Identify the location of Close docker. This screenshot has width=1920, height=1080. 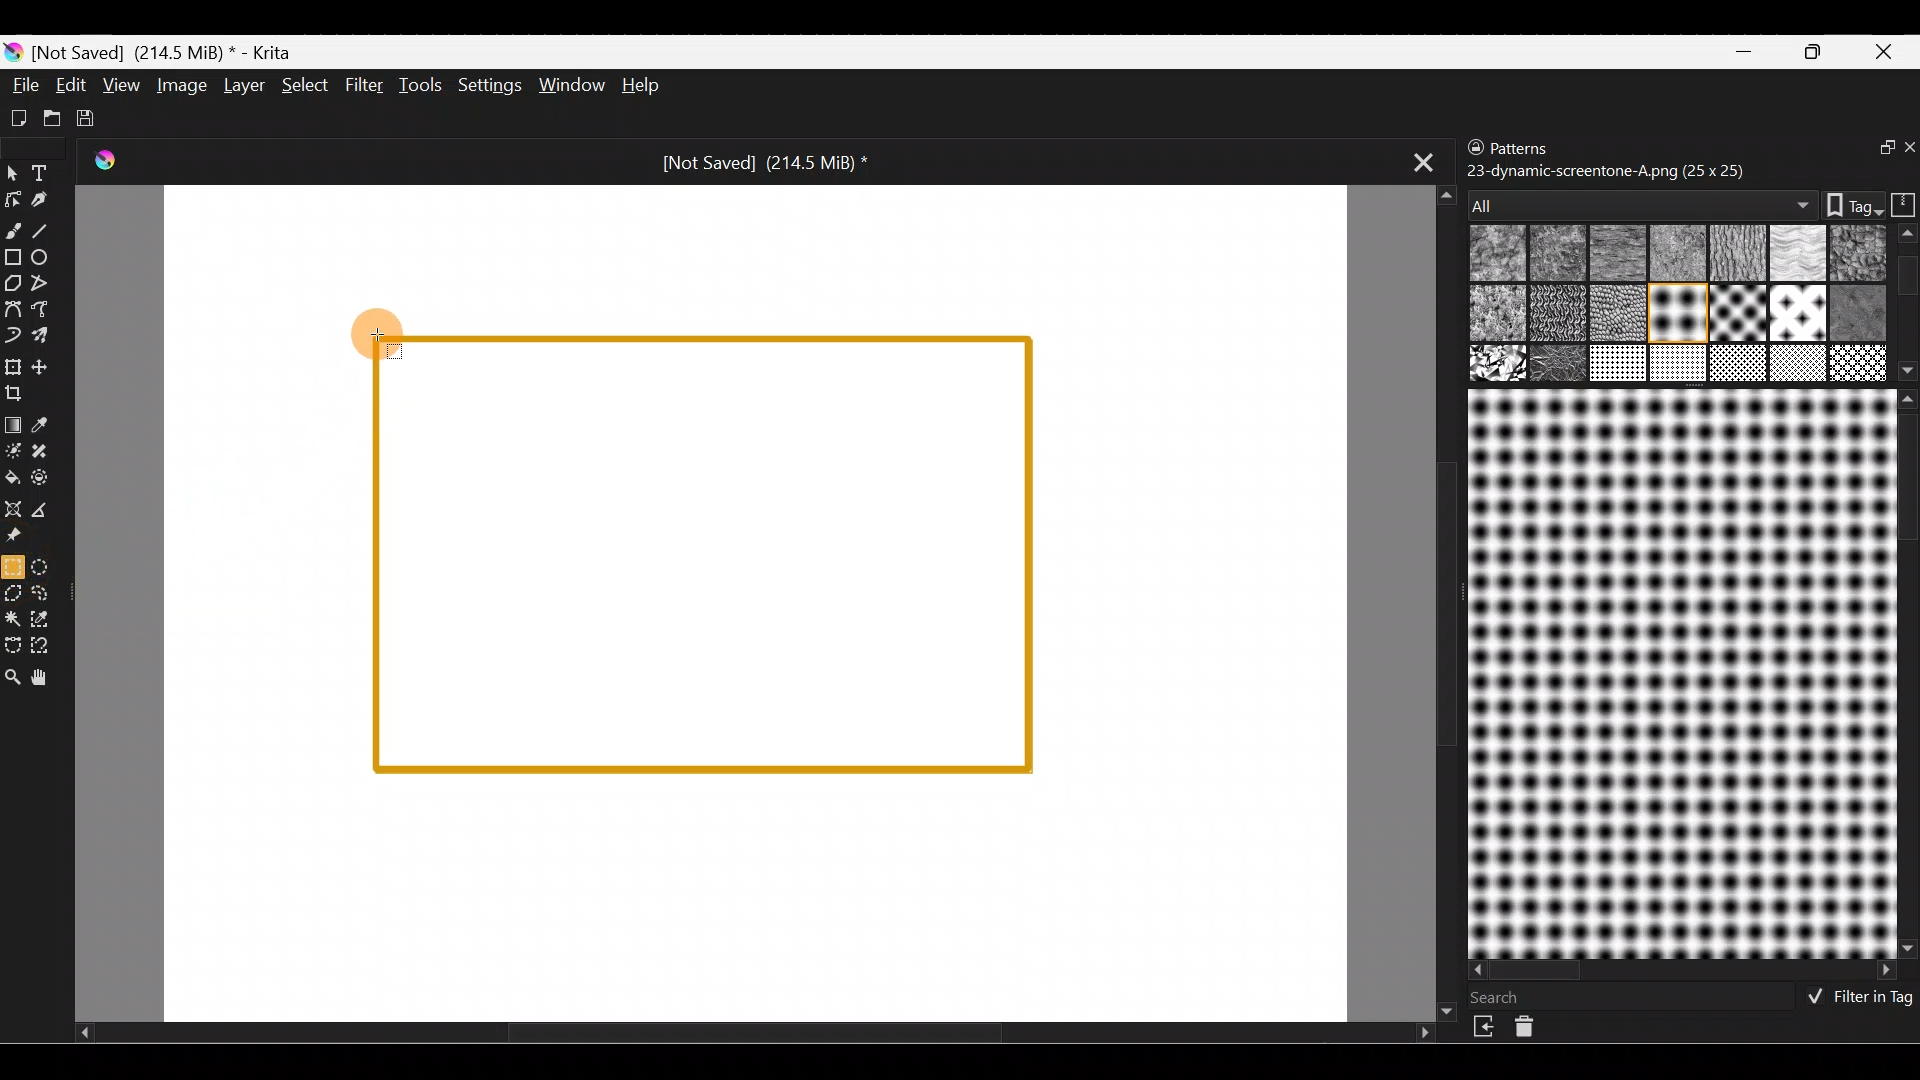
(1907, 149).